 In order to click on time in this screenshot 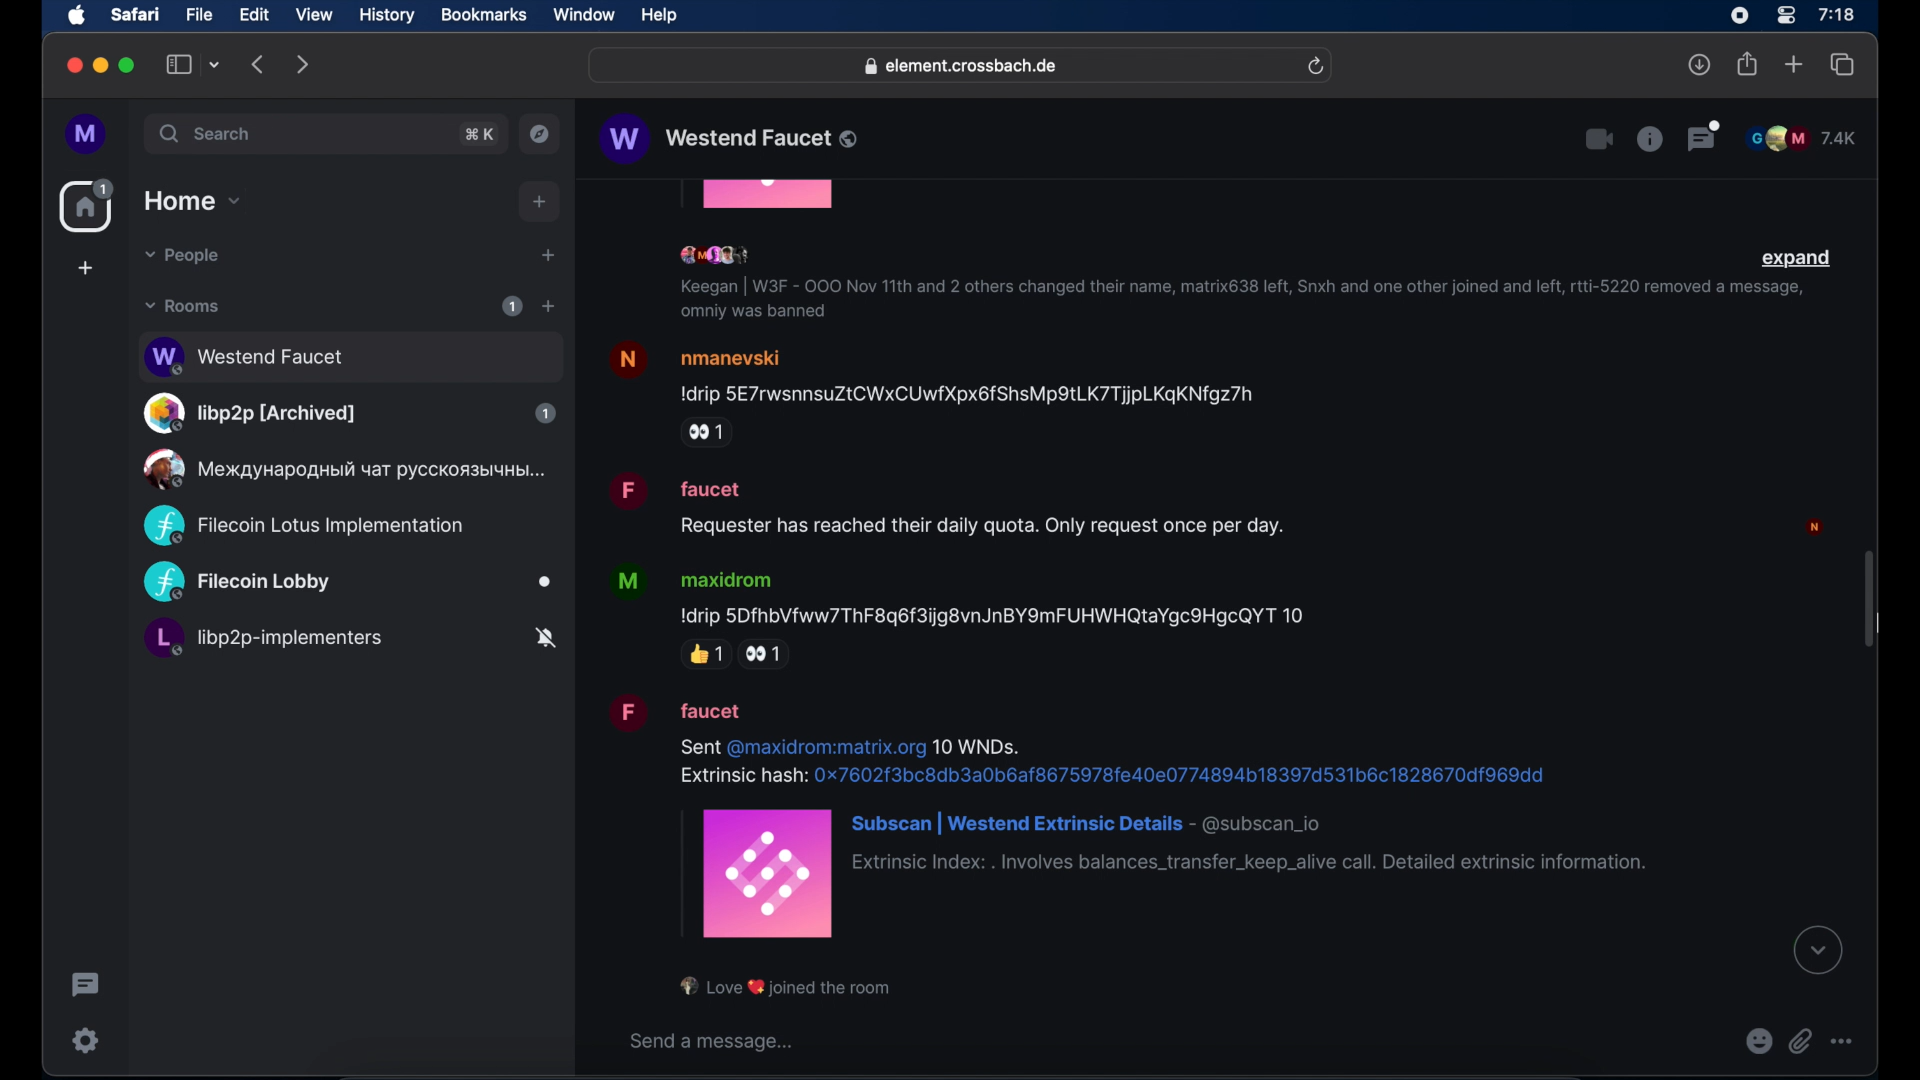, I will do `click(1836, 14)`.